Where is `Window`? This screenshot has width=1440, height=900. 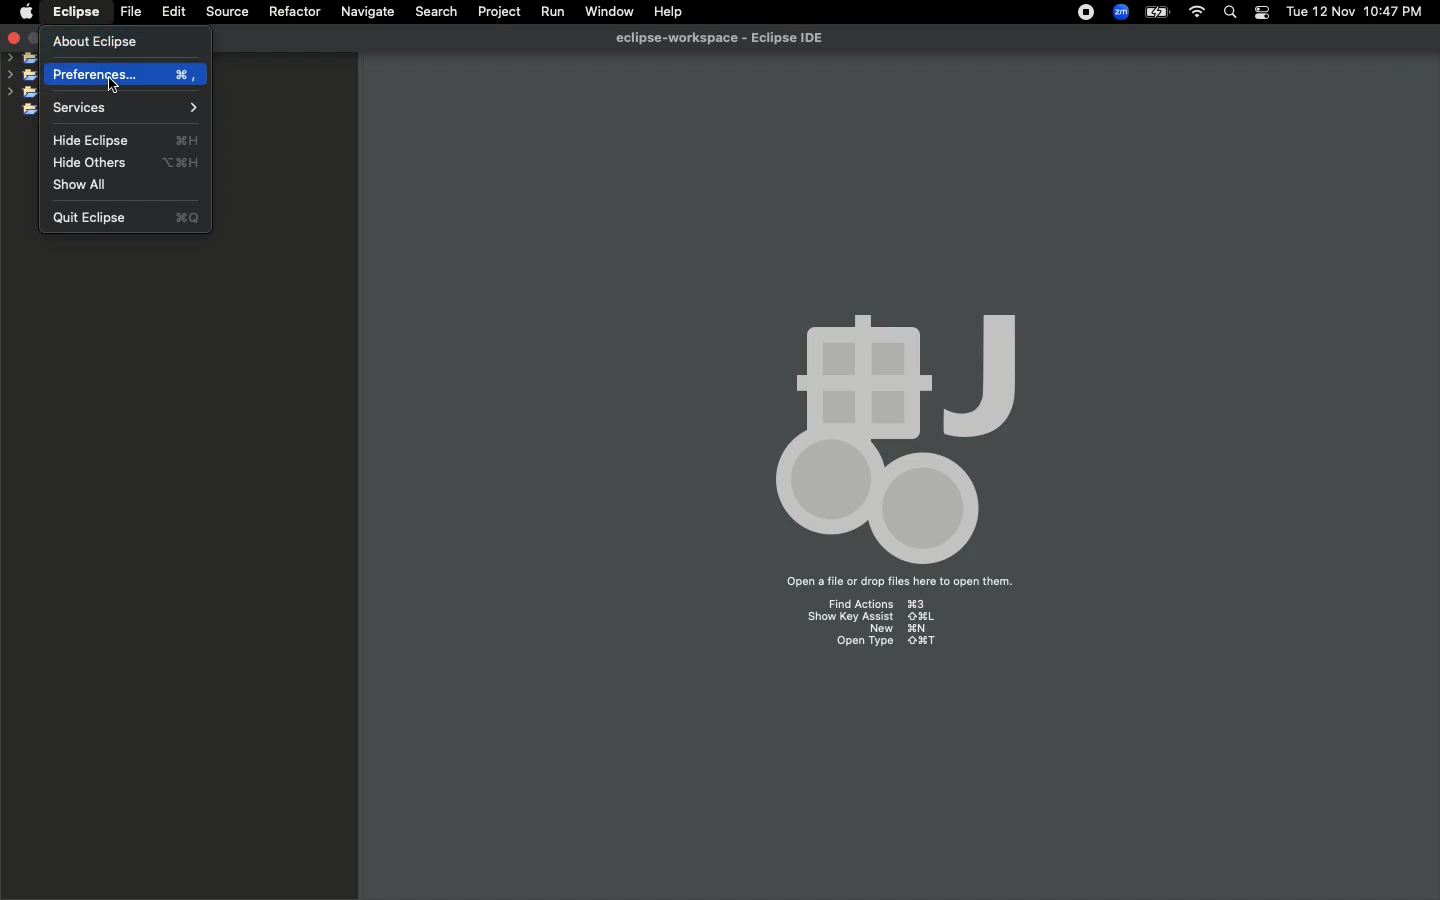
Window is located at coordinates (607, 11).